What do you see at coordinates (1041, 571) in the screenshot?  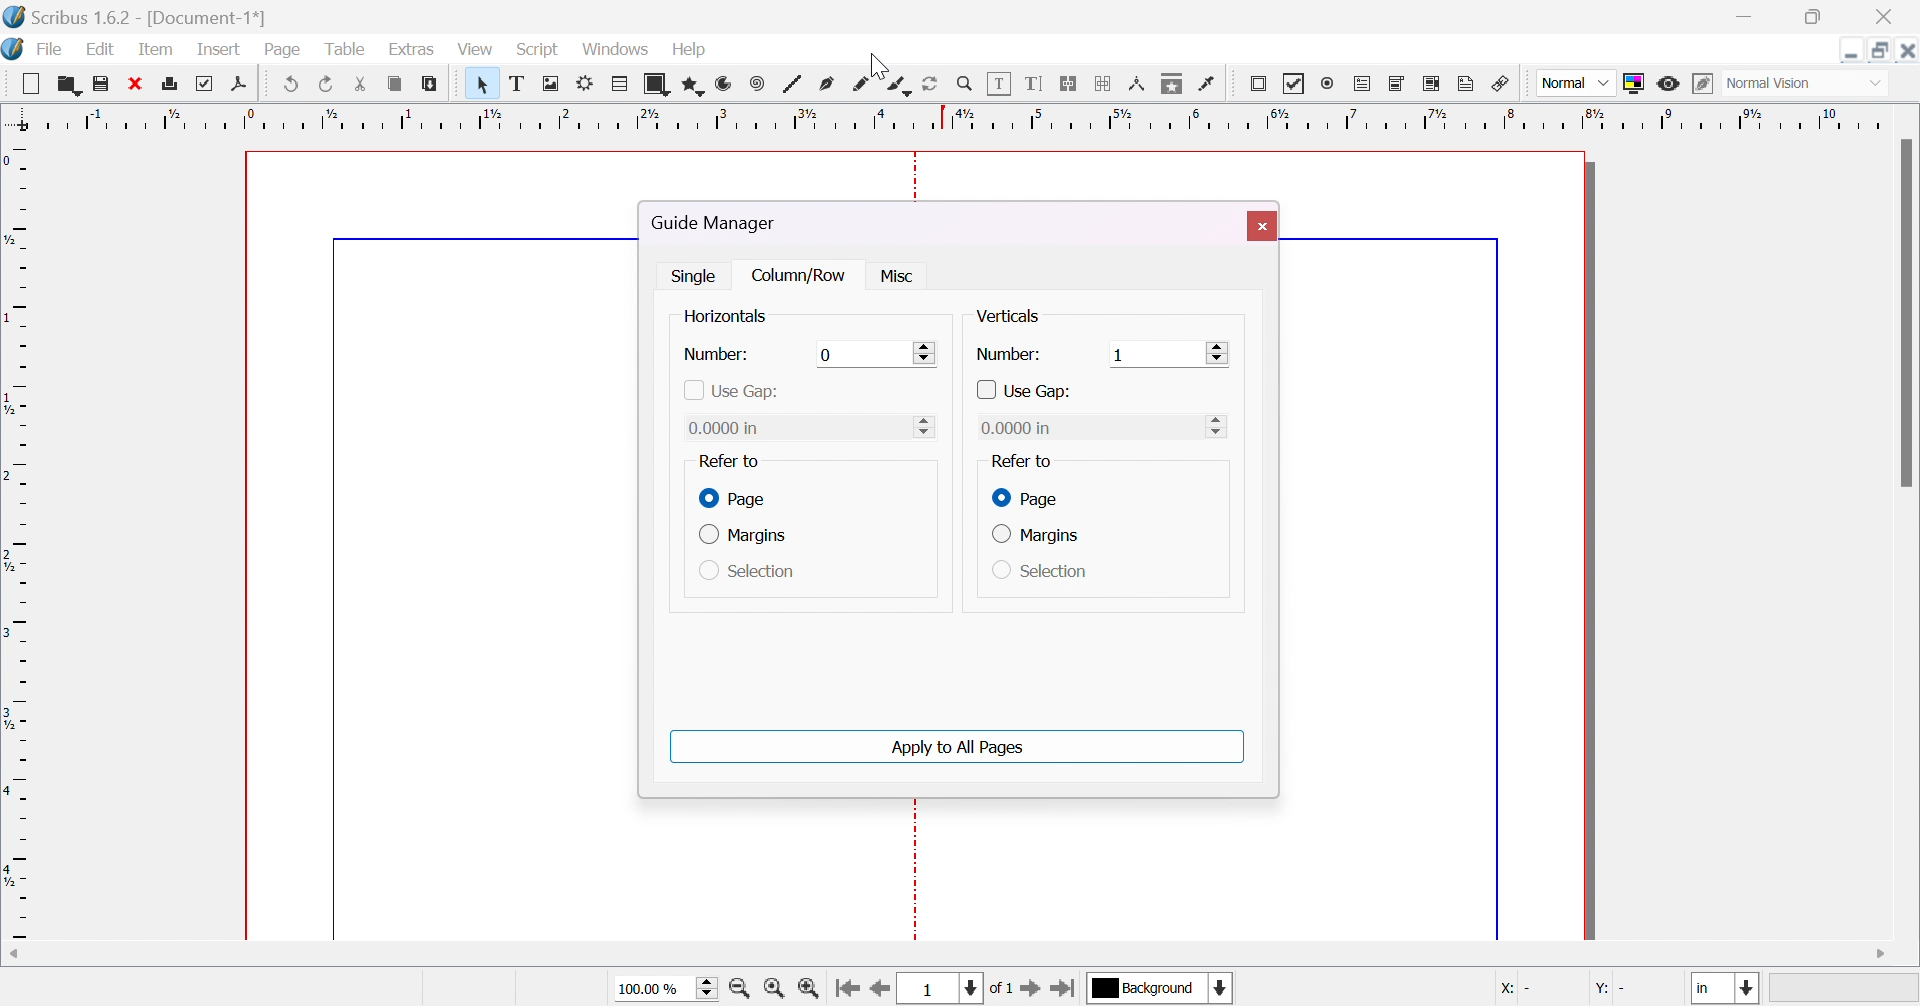 I see `selection` at bounding box center [1041, 571].